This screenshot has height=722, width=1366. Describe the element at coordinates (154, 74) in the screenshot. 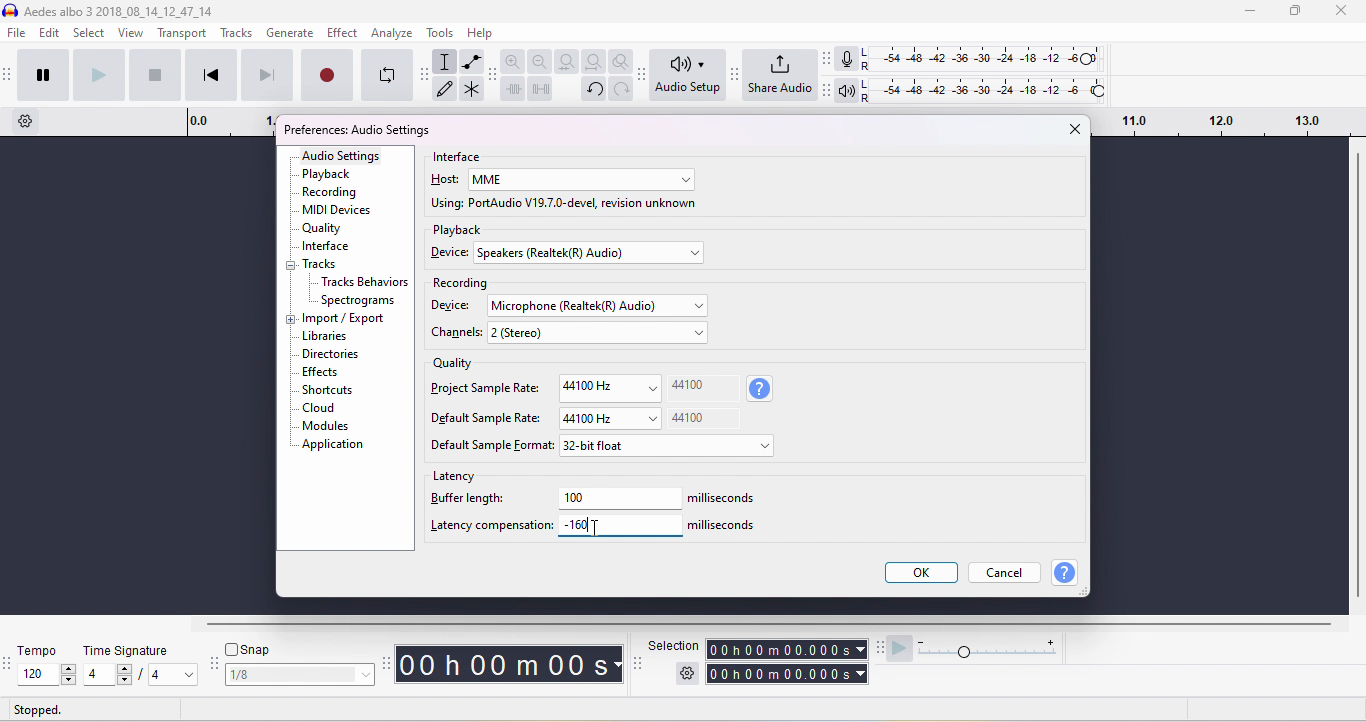

I see `stop` at that location.